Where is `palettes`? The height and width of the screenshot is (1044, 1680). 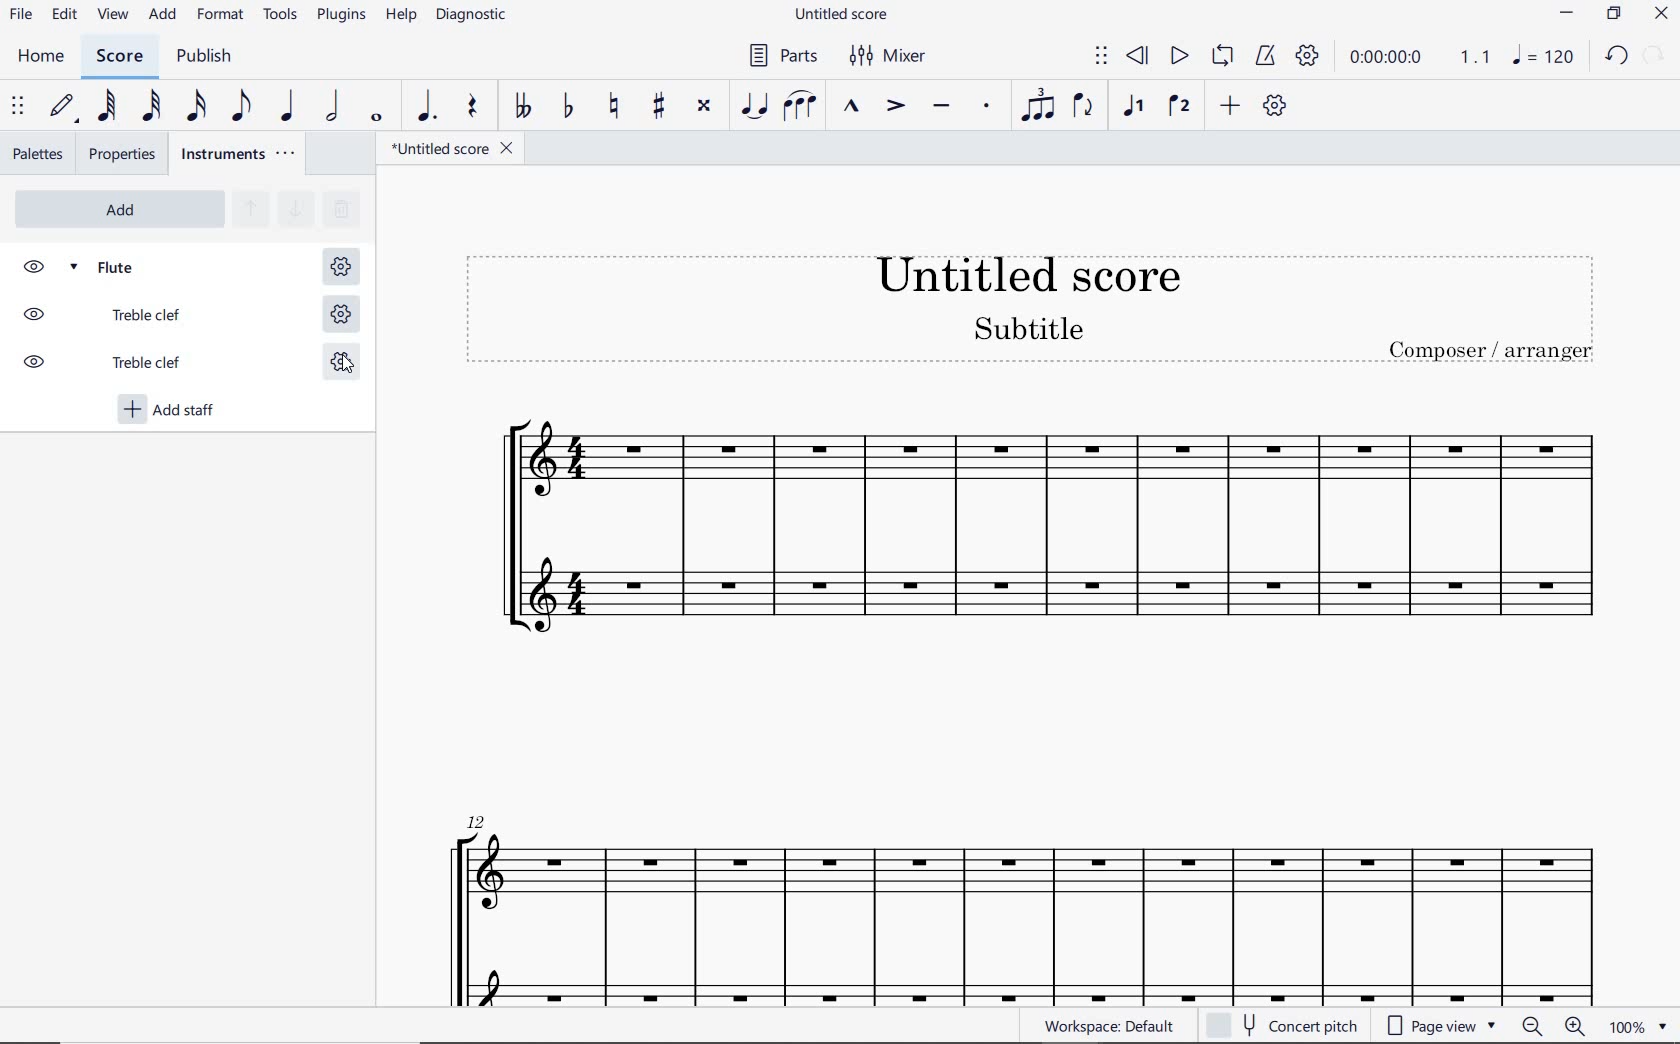
palettes is located at coordinates (38, 156).